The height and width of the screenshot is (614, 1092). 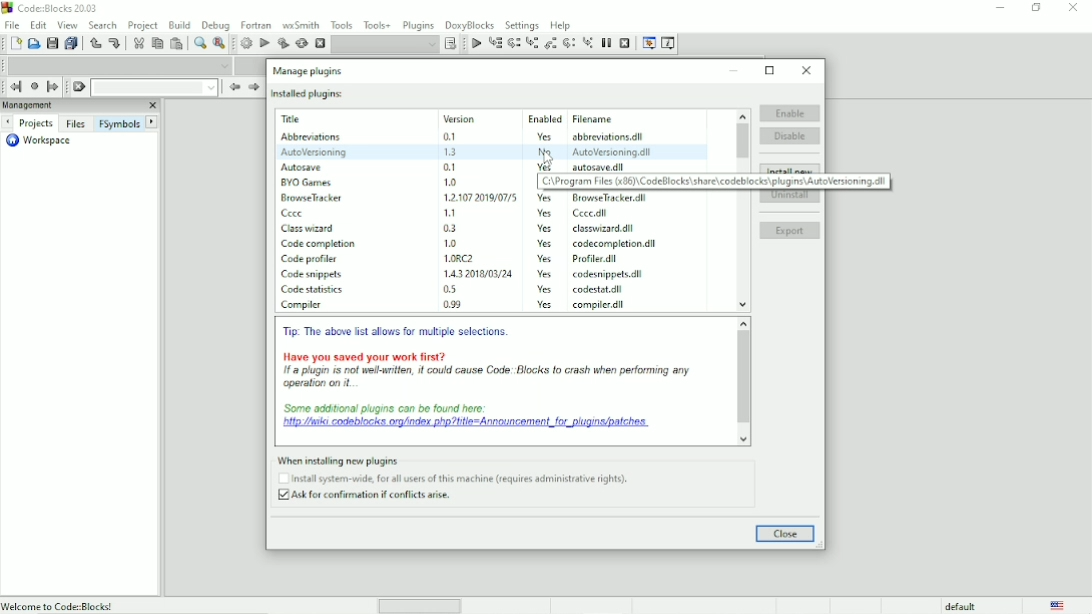 I want to click on Step into, so click(x=531, y=44).